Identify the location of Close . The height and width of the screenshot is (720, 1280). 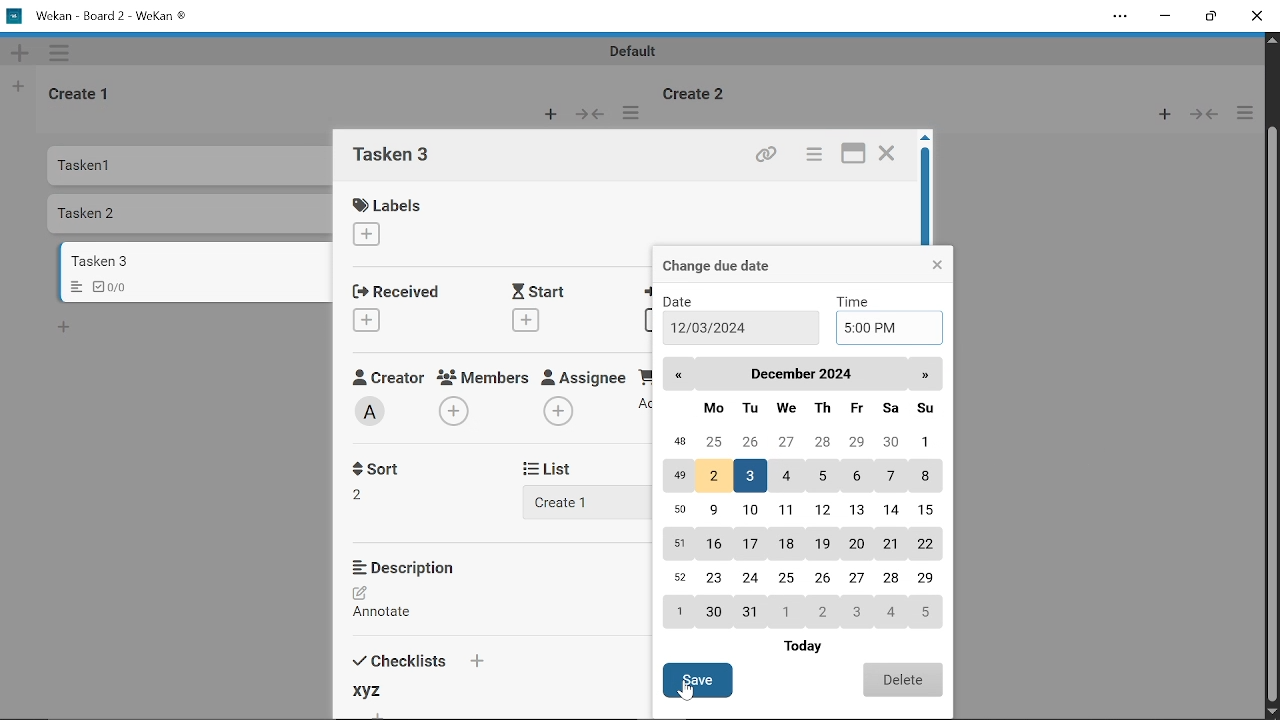
(887, 155).